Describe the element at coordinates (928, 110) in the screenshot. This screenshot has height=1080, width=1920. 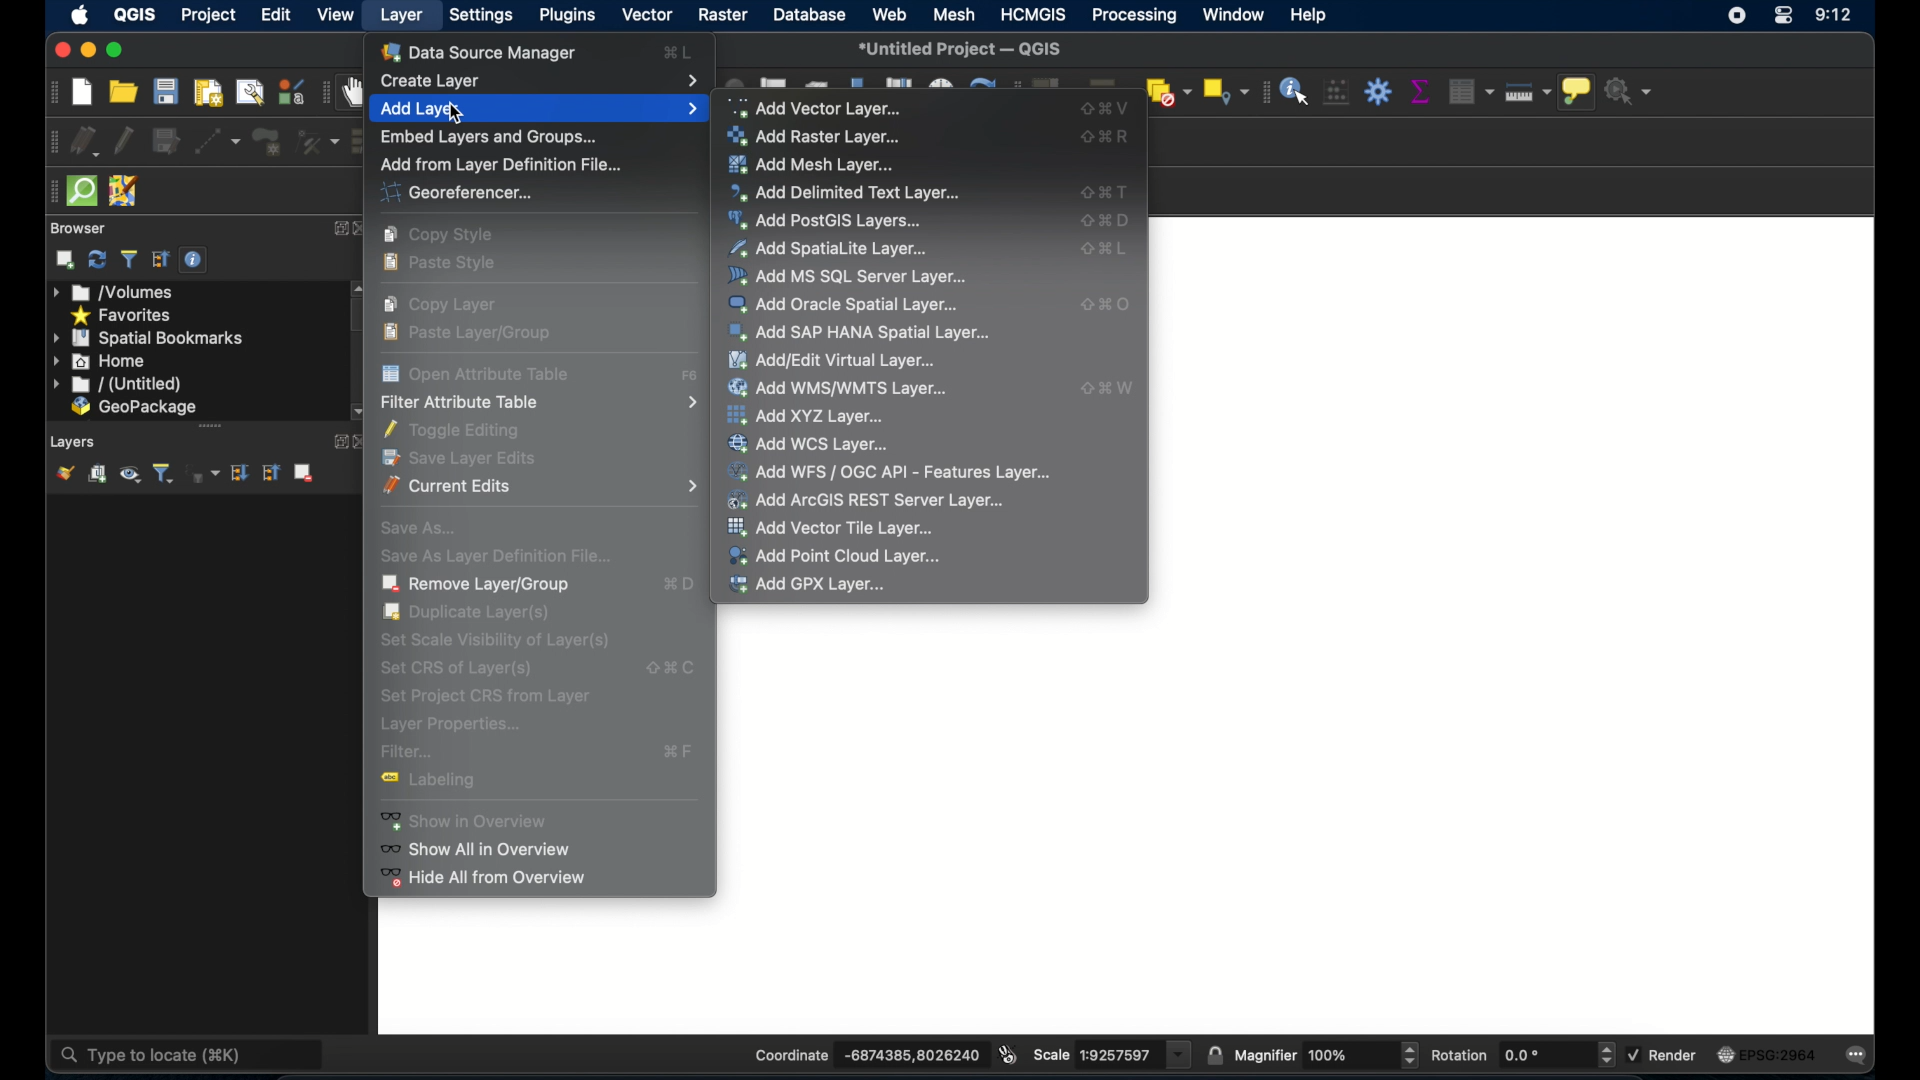
I see `Add vector layer...` at that location.